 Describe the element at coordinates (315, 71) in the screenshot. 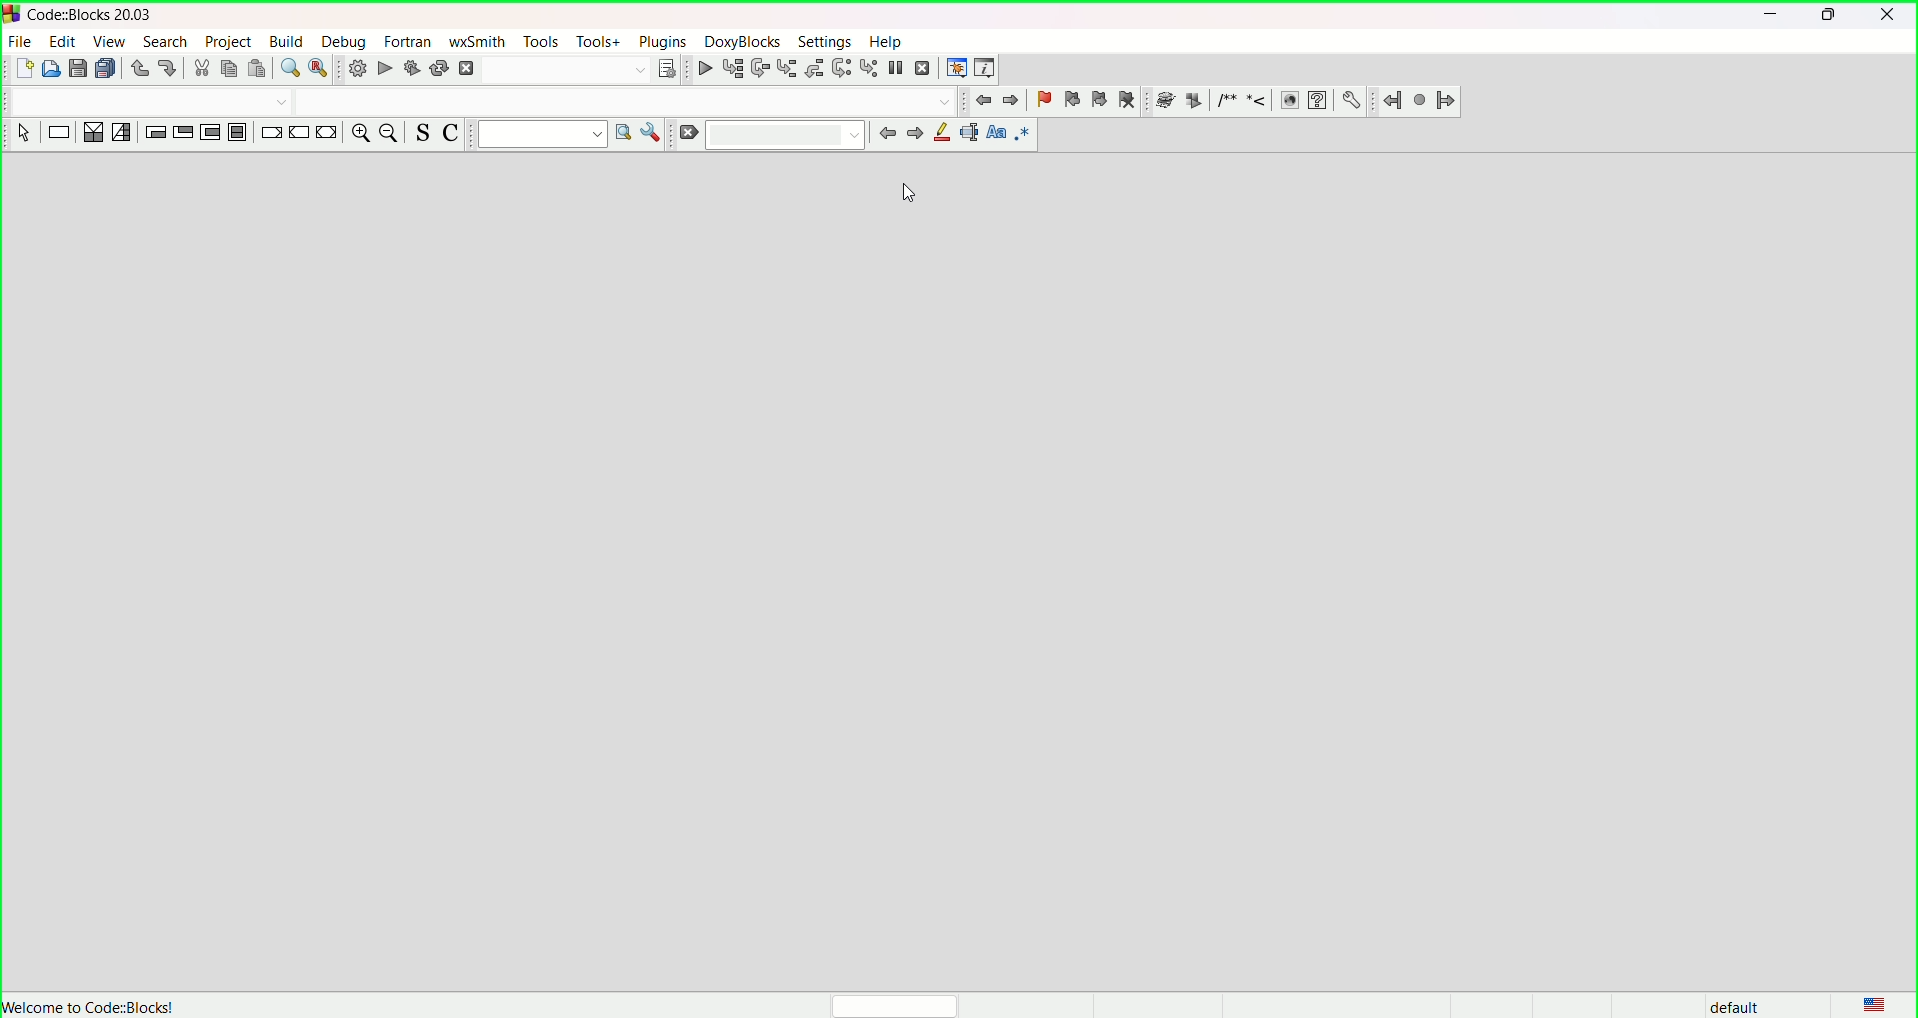

I see `find and replace` at that location.